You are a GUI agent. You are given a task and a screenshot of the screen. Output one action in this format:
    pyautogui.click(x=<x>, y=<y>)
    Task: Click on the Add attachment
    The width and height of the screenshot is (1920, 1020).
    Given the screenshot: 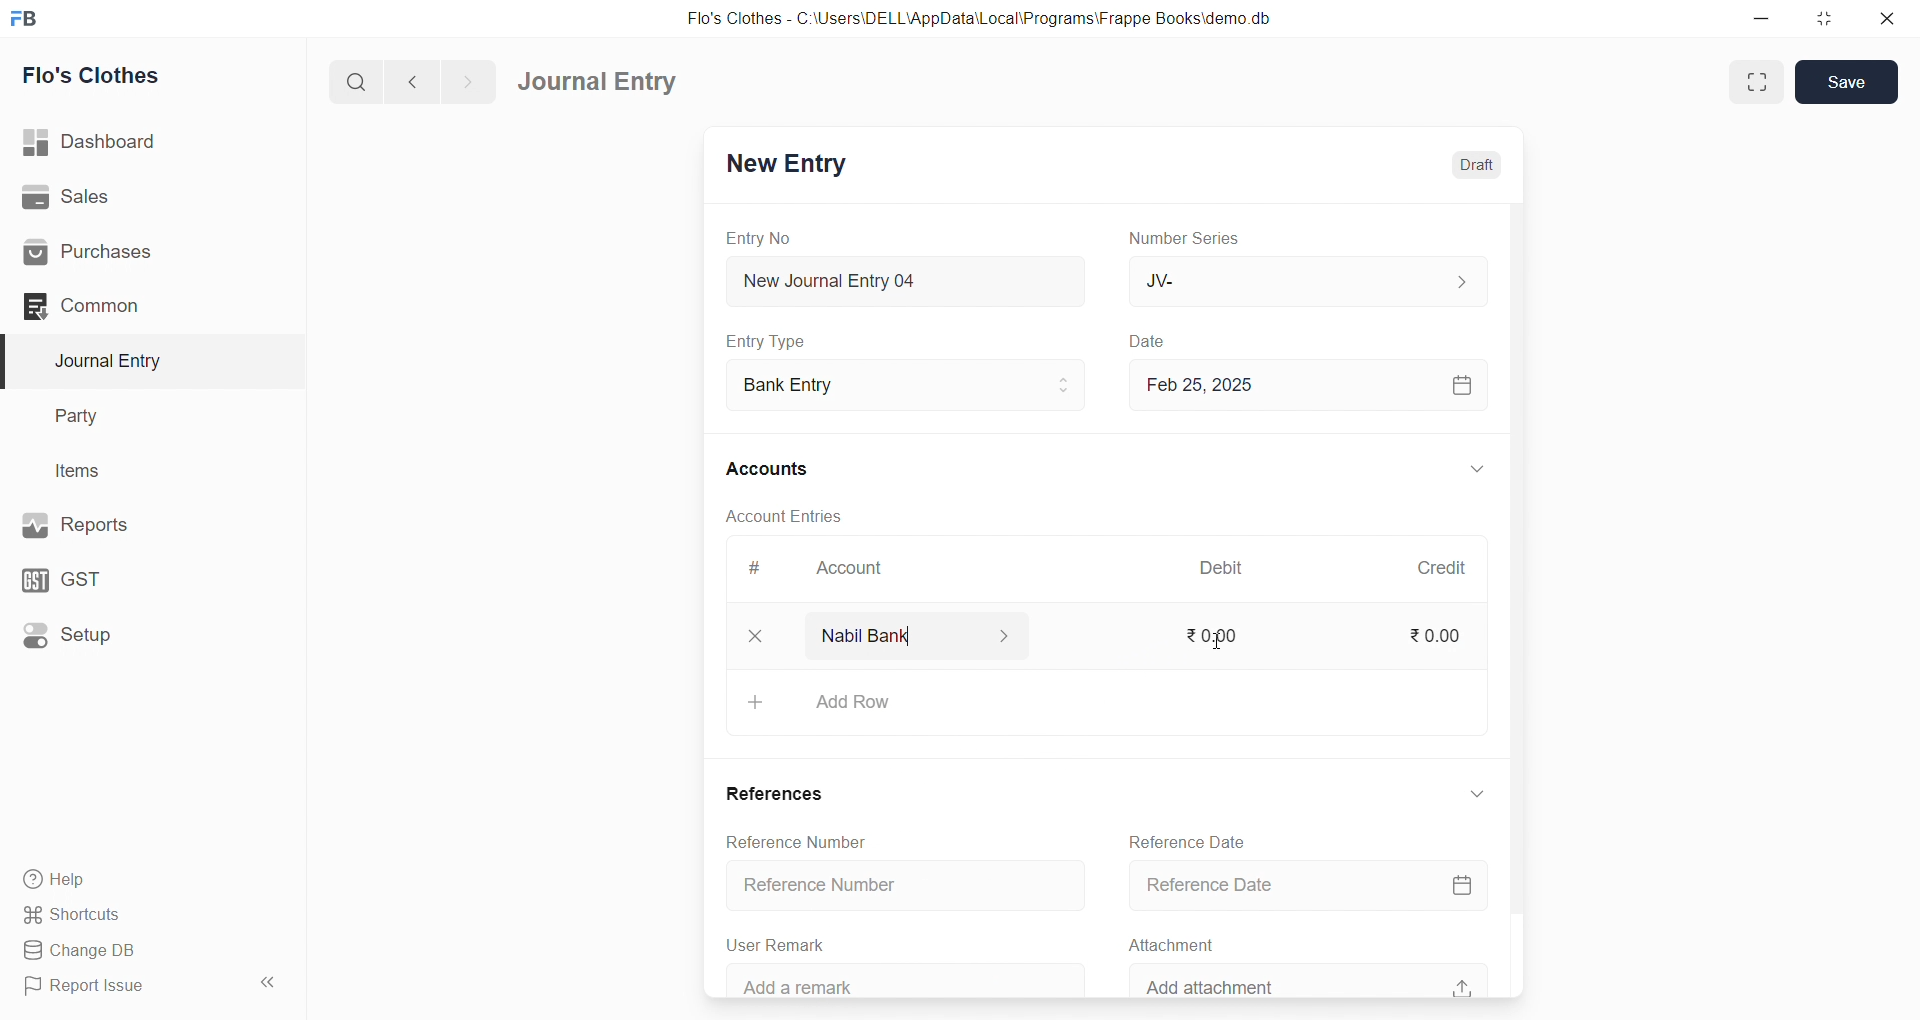 What is the action you would take?
    pyautogui.click(x=1304, y=978)
    